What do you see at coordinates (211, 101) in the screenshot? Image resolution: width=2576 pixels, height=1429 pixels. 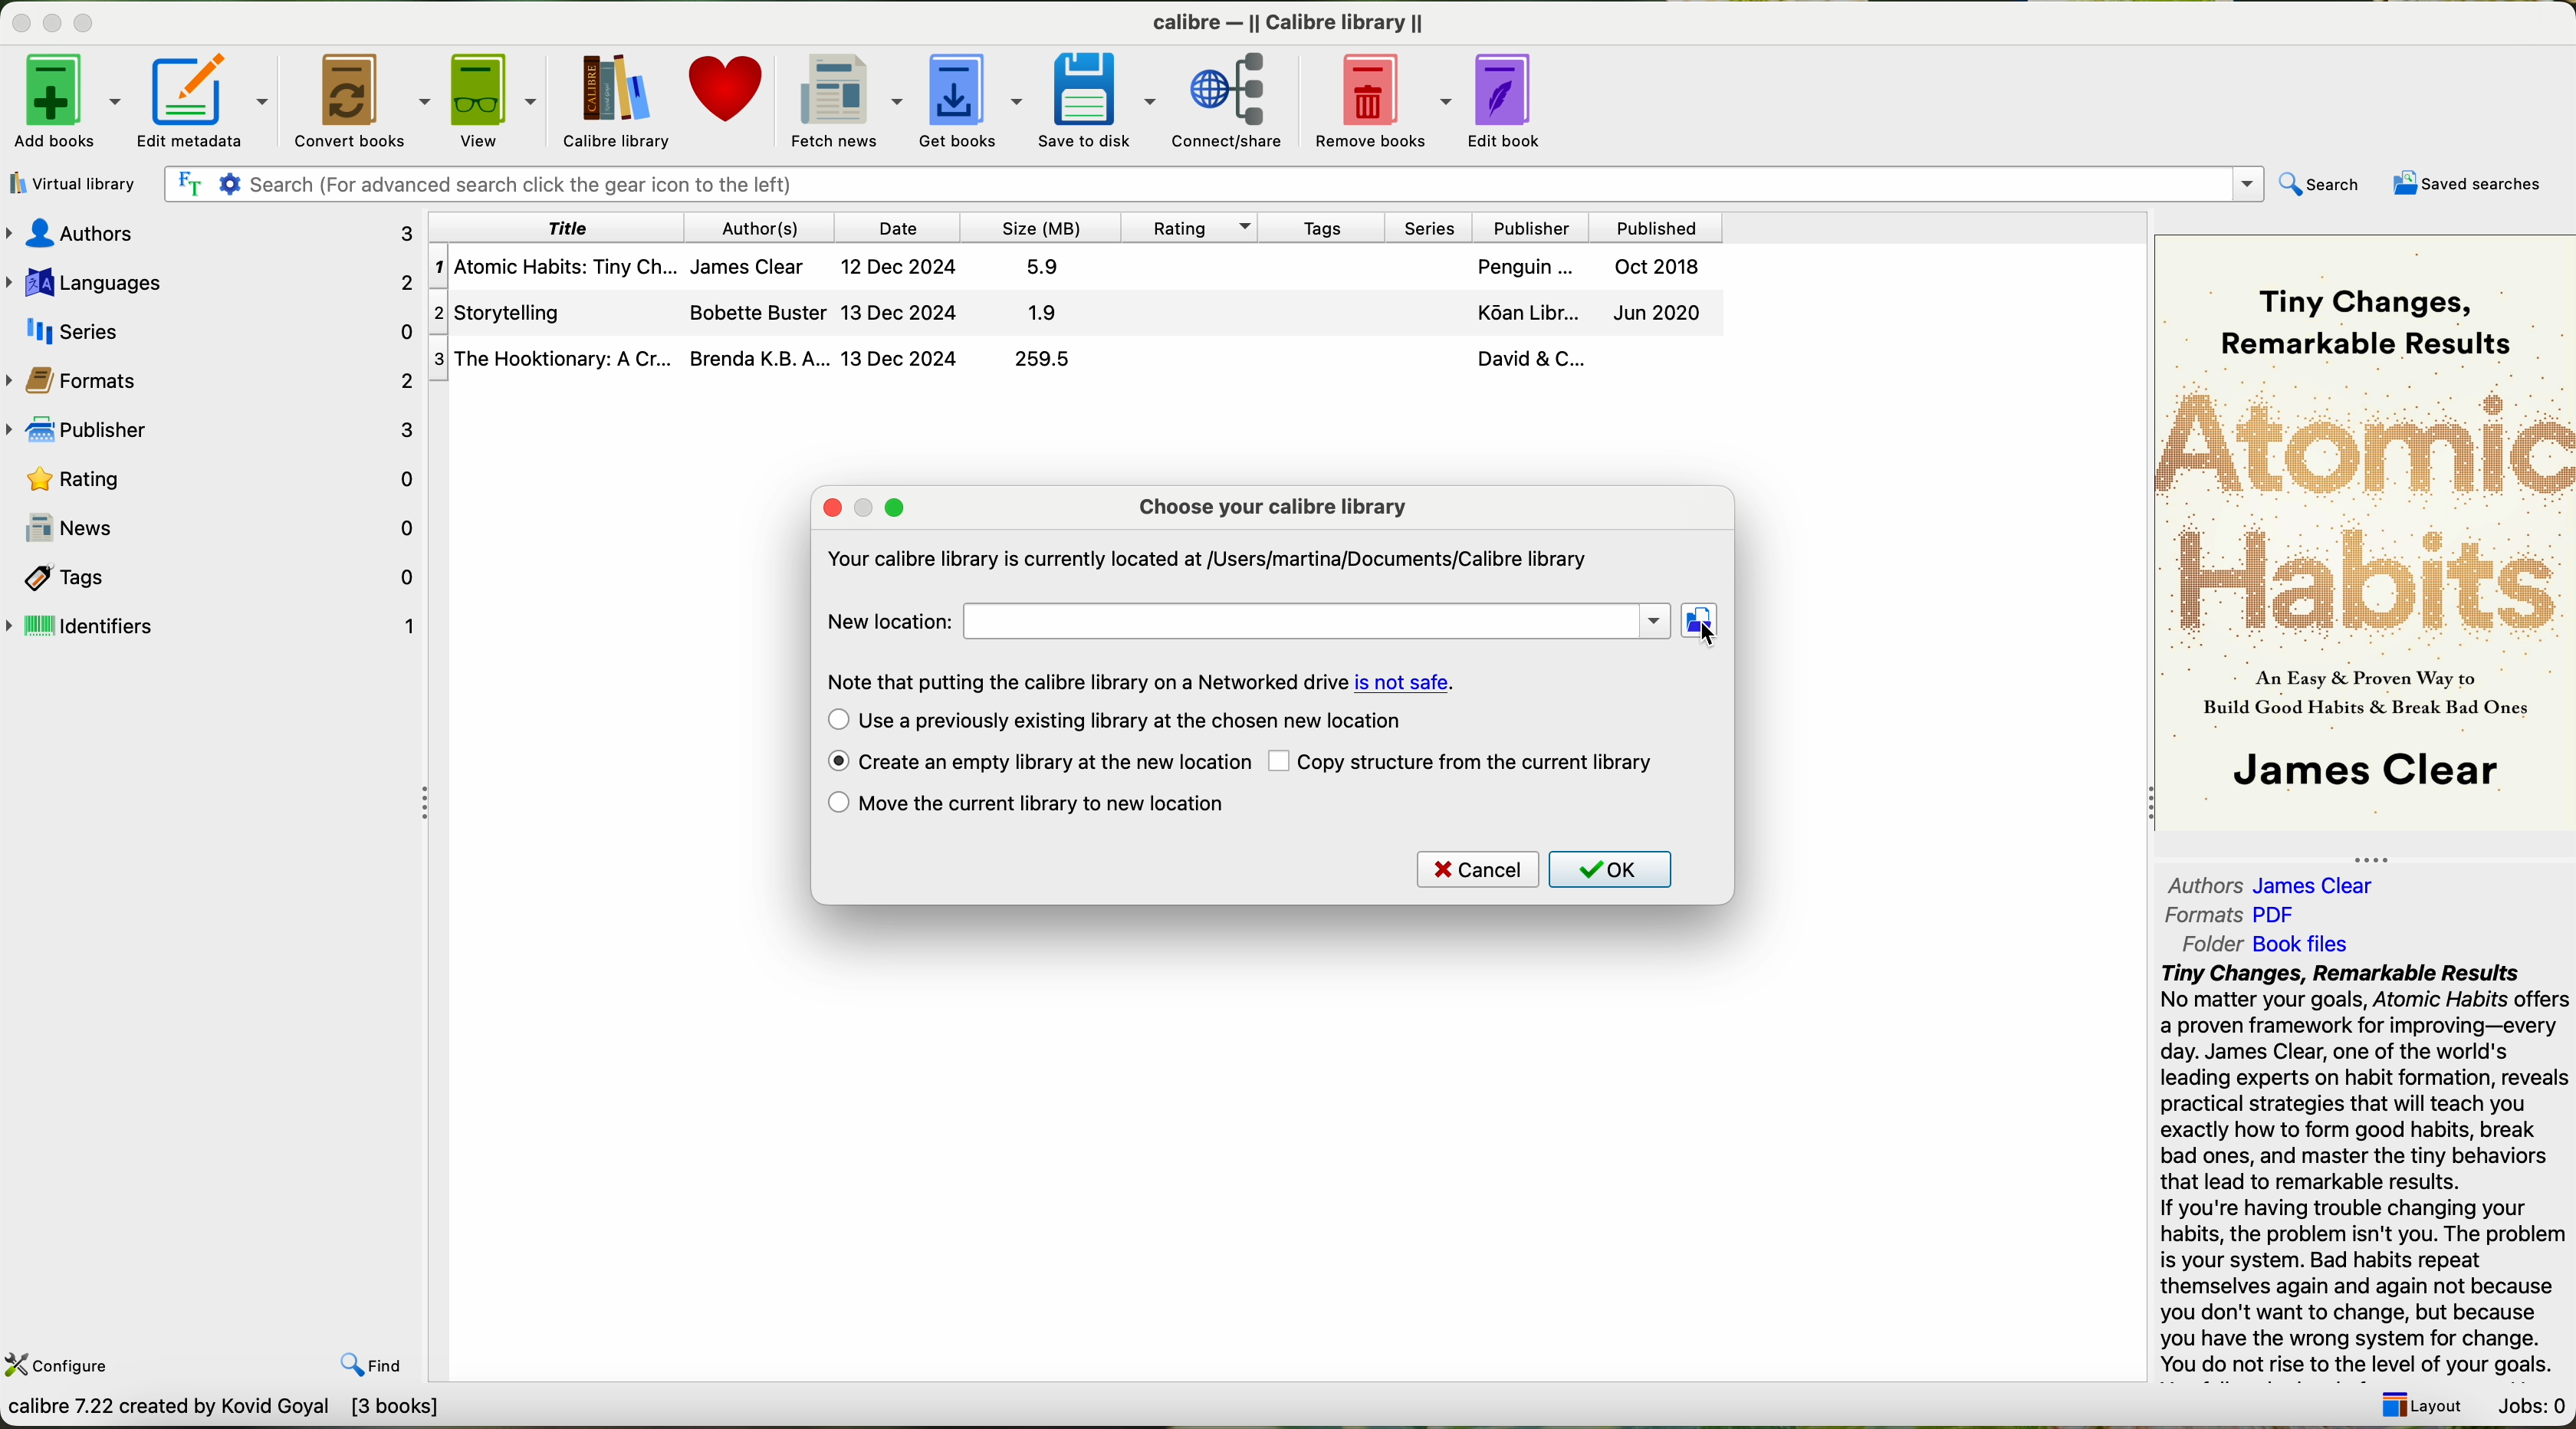 I see `edit metadata` at bounding box center [211, 101].